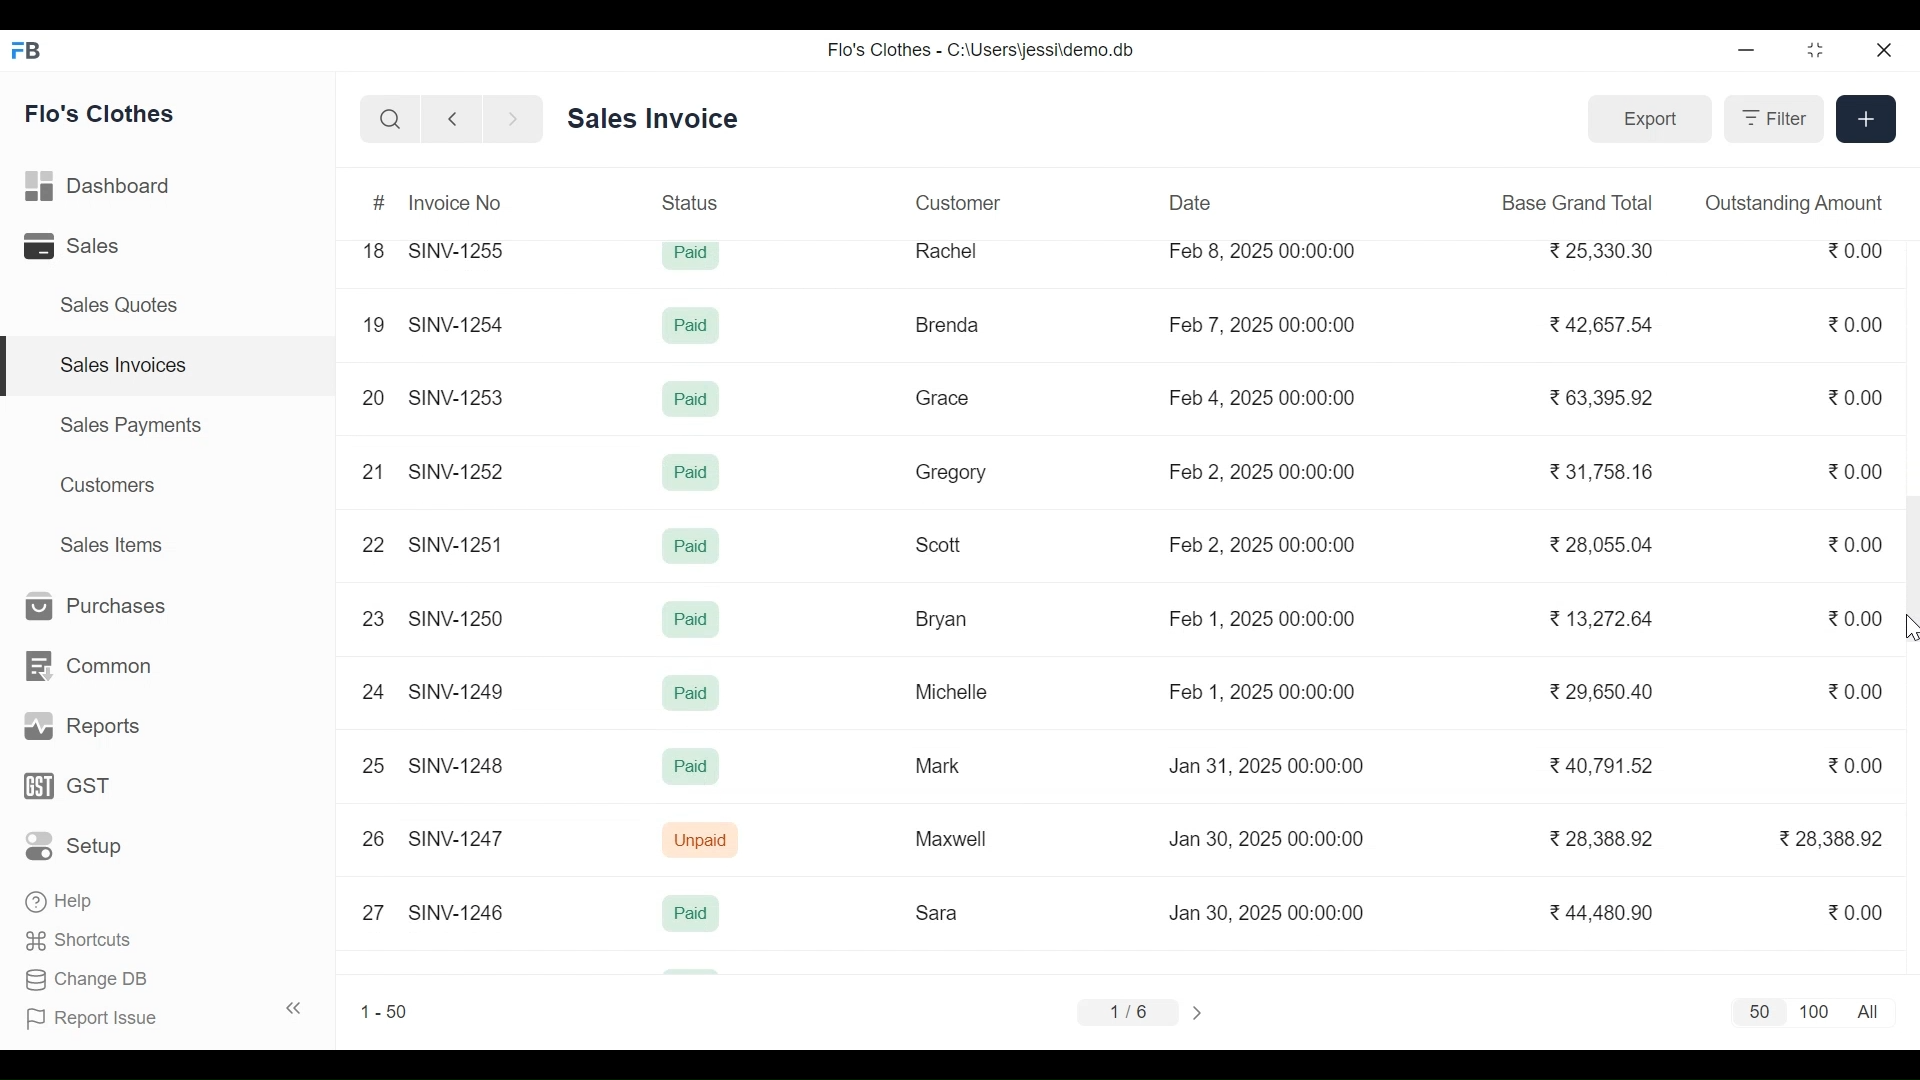 The height and width of the screenshot is (1080, 1920). Describe the element at coordinates (111, 485) in the screenshot. I see `Customers` at that location.